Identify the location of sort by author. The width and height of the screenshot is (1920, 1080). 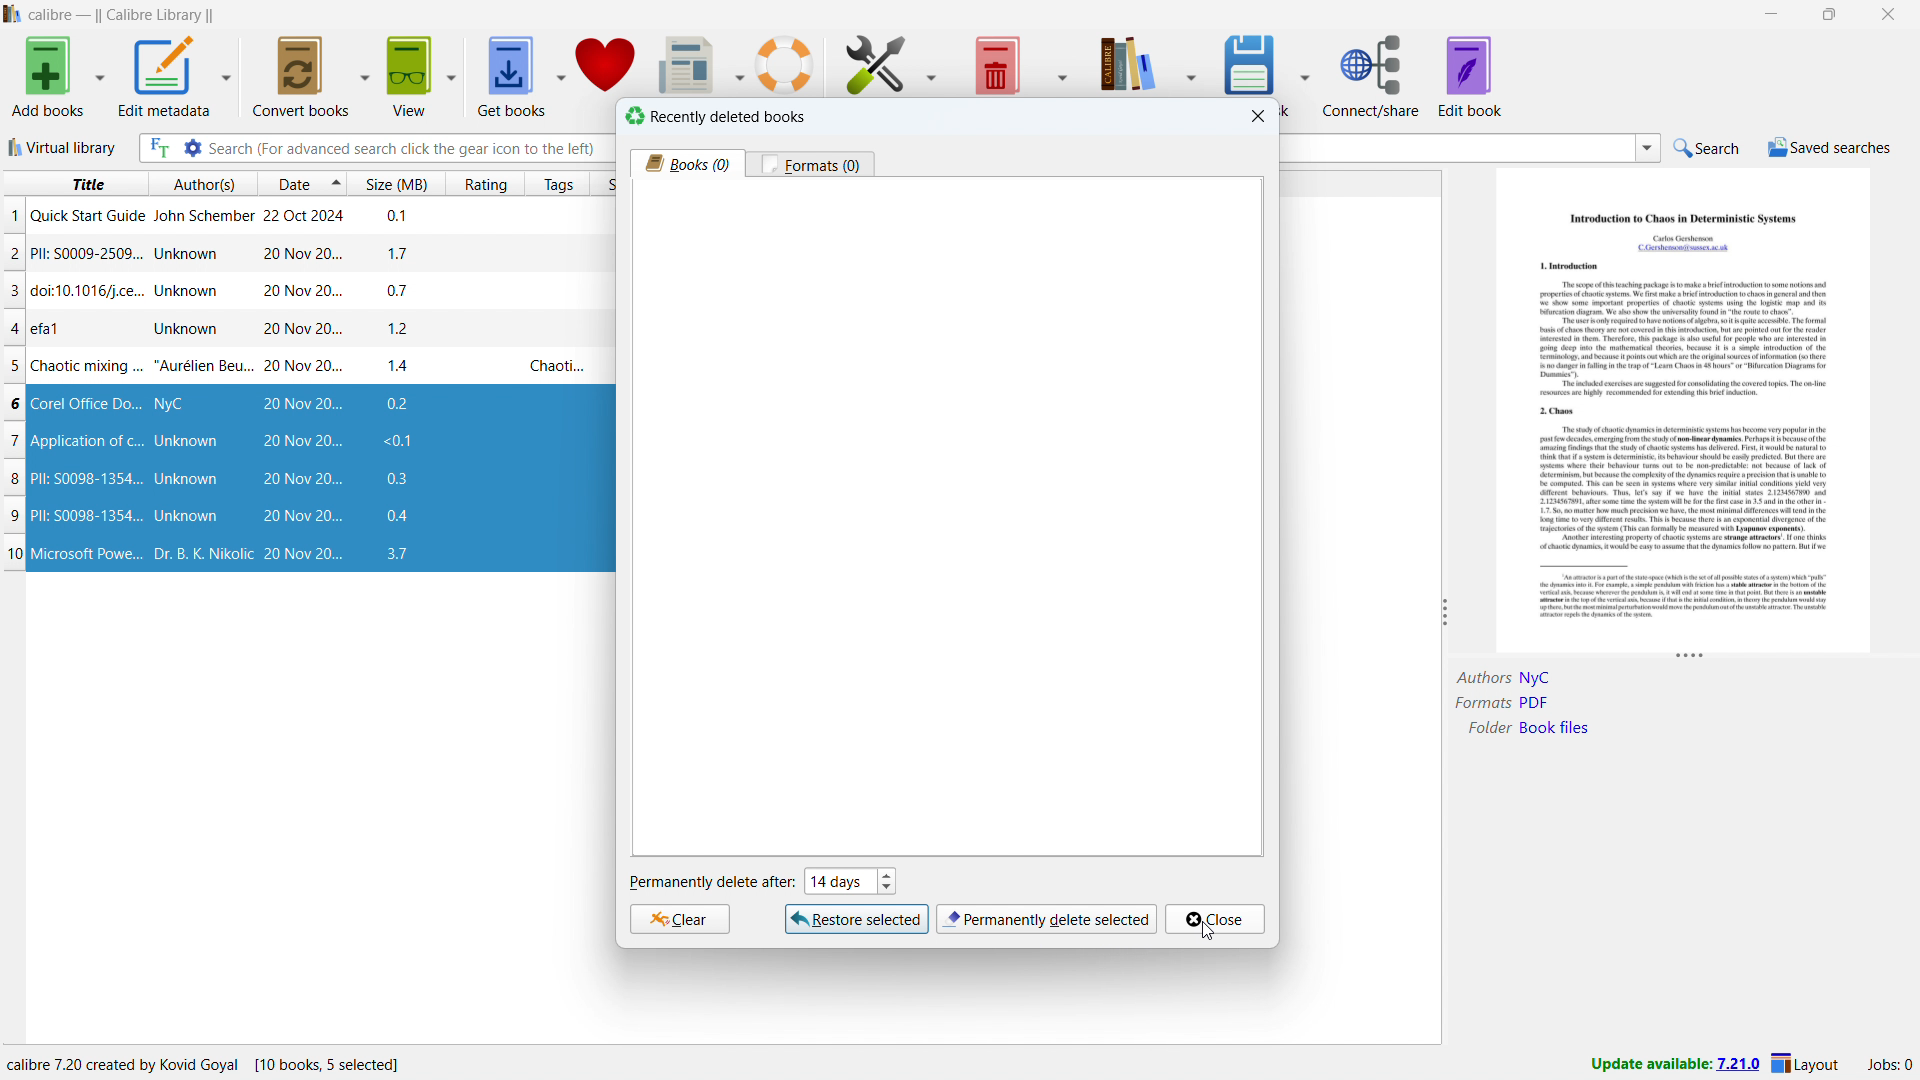
(192, 183).